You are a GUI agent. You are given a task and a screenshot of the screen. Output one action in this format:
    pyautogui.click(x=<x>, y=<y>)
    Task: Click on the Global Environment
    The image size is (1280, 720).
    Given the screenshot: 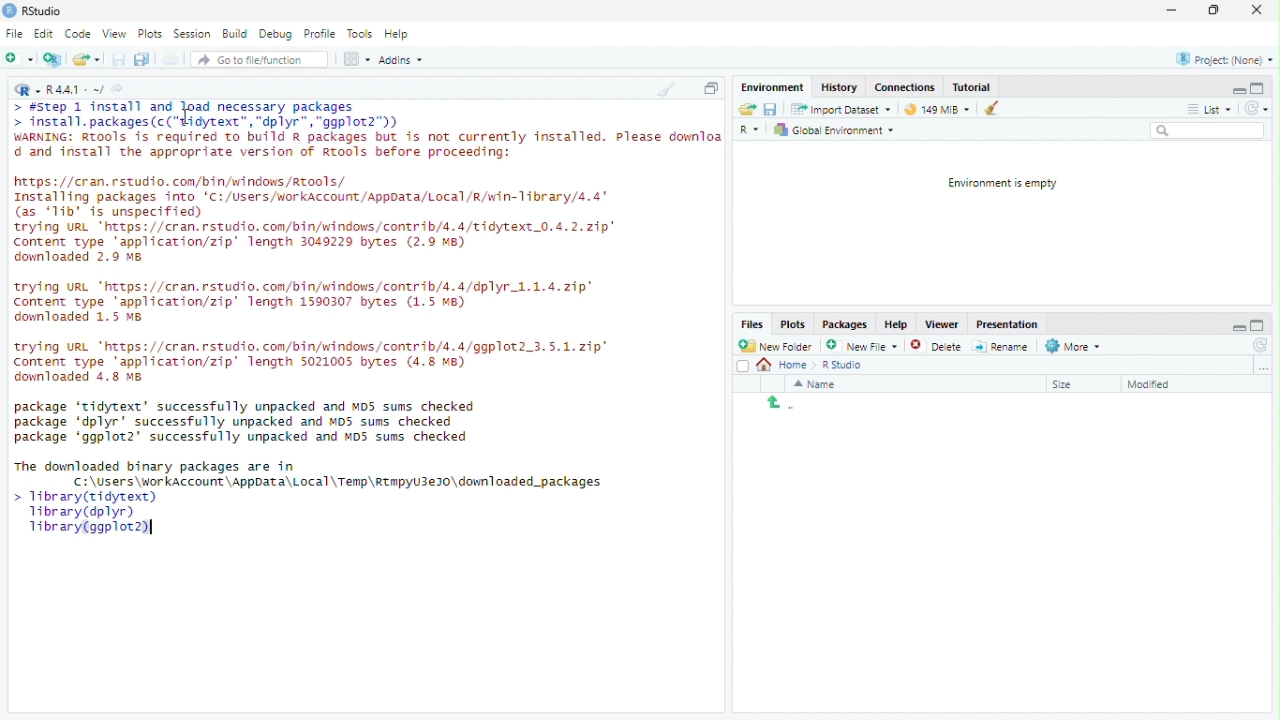 What is the action you would take?
    pyautogui.click(x=834, y=129)
    